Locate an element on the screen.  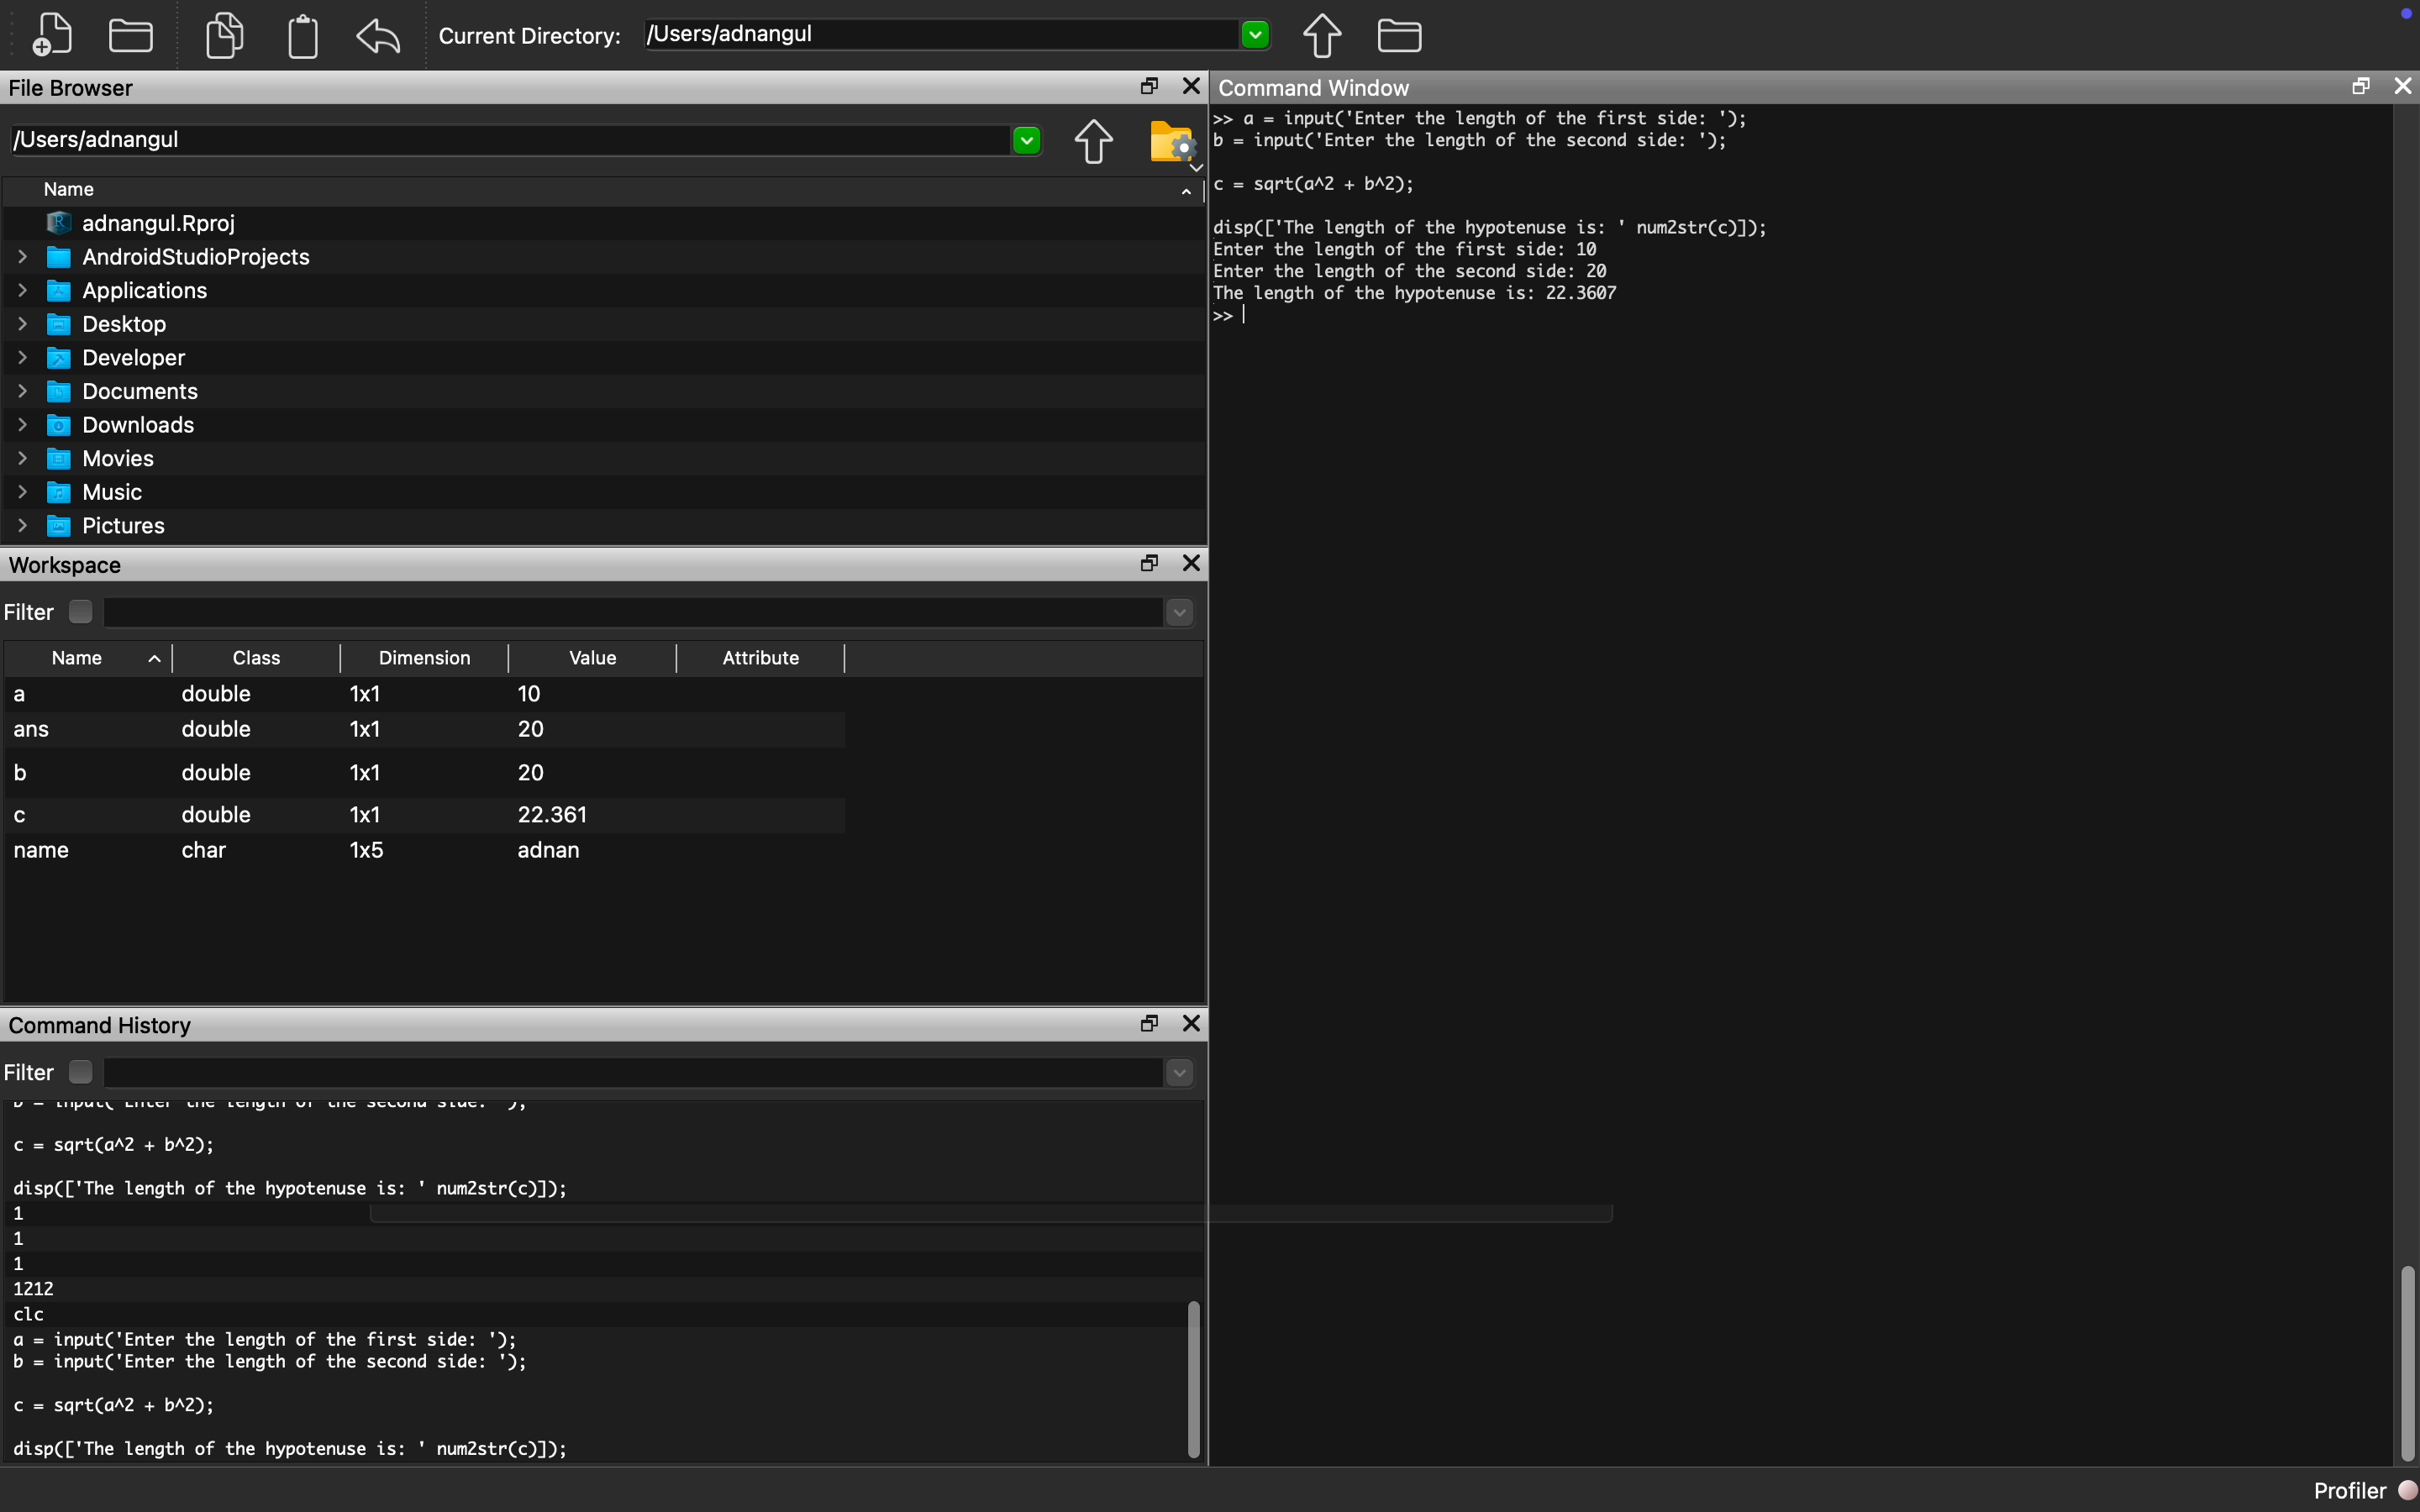
ans is located at coordinates (34, 733).